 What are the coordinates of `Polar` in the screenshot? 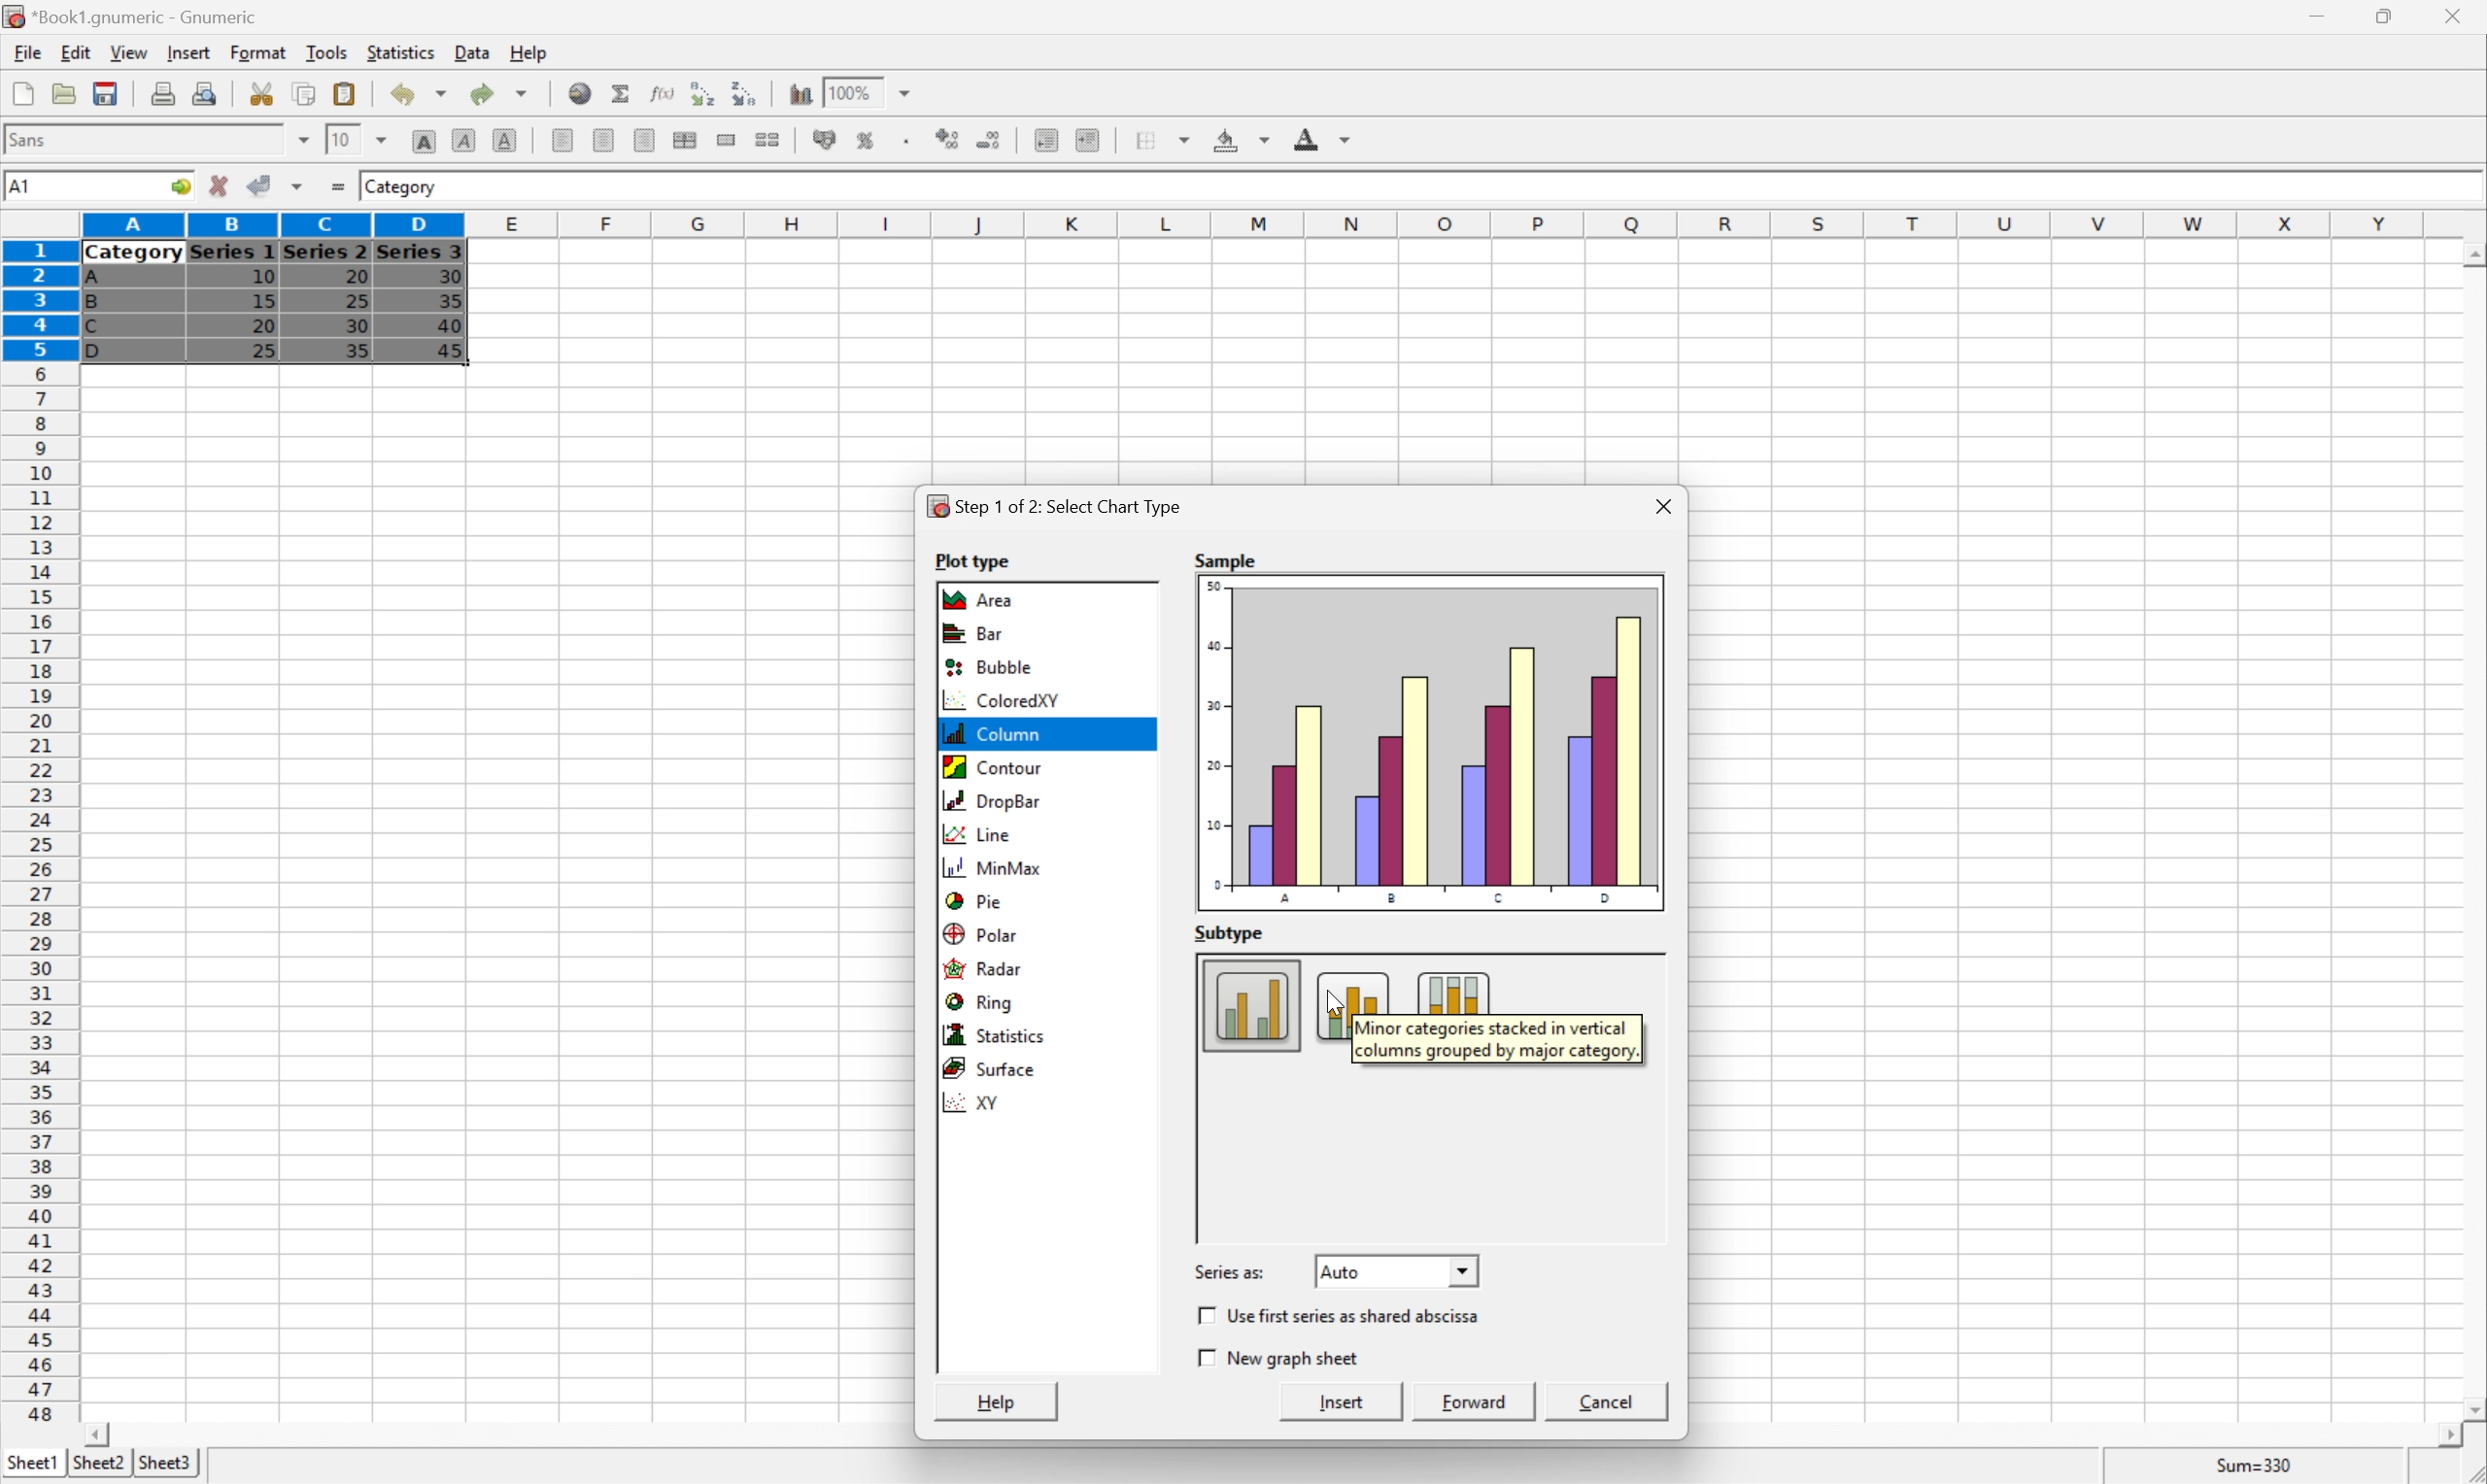 It's located at (984, 935).